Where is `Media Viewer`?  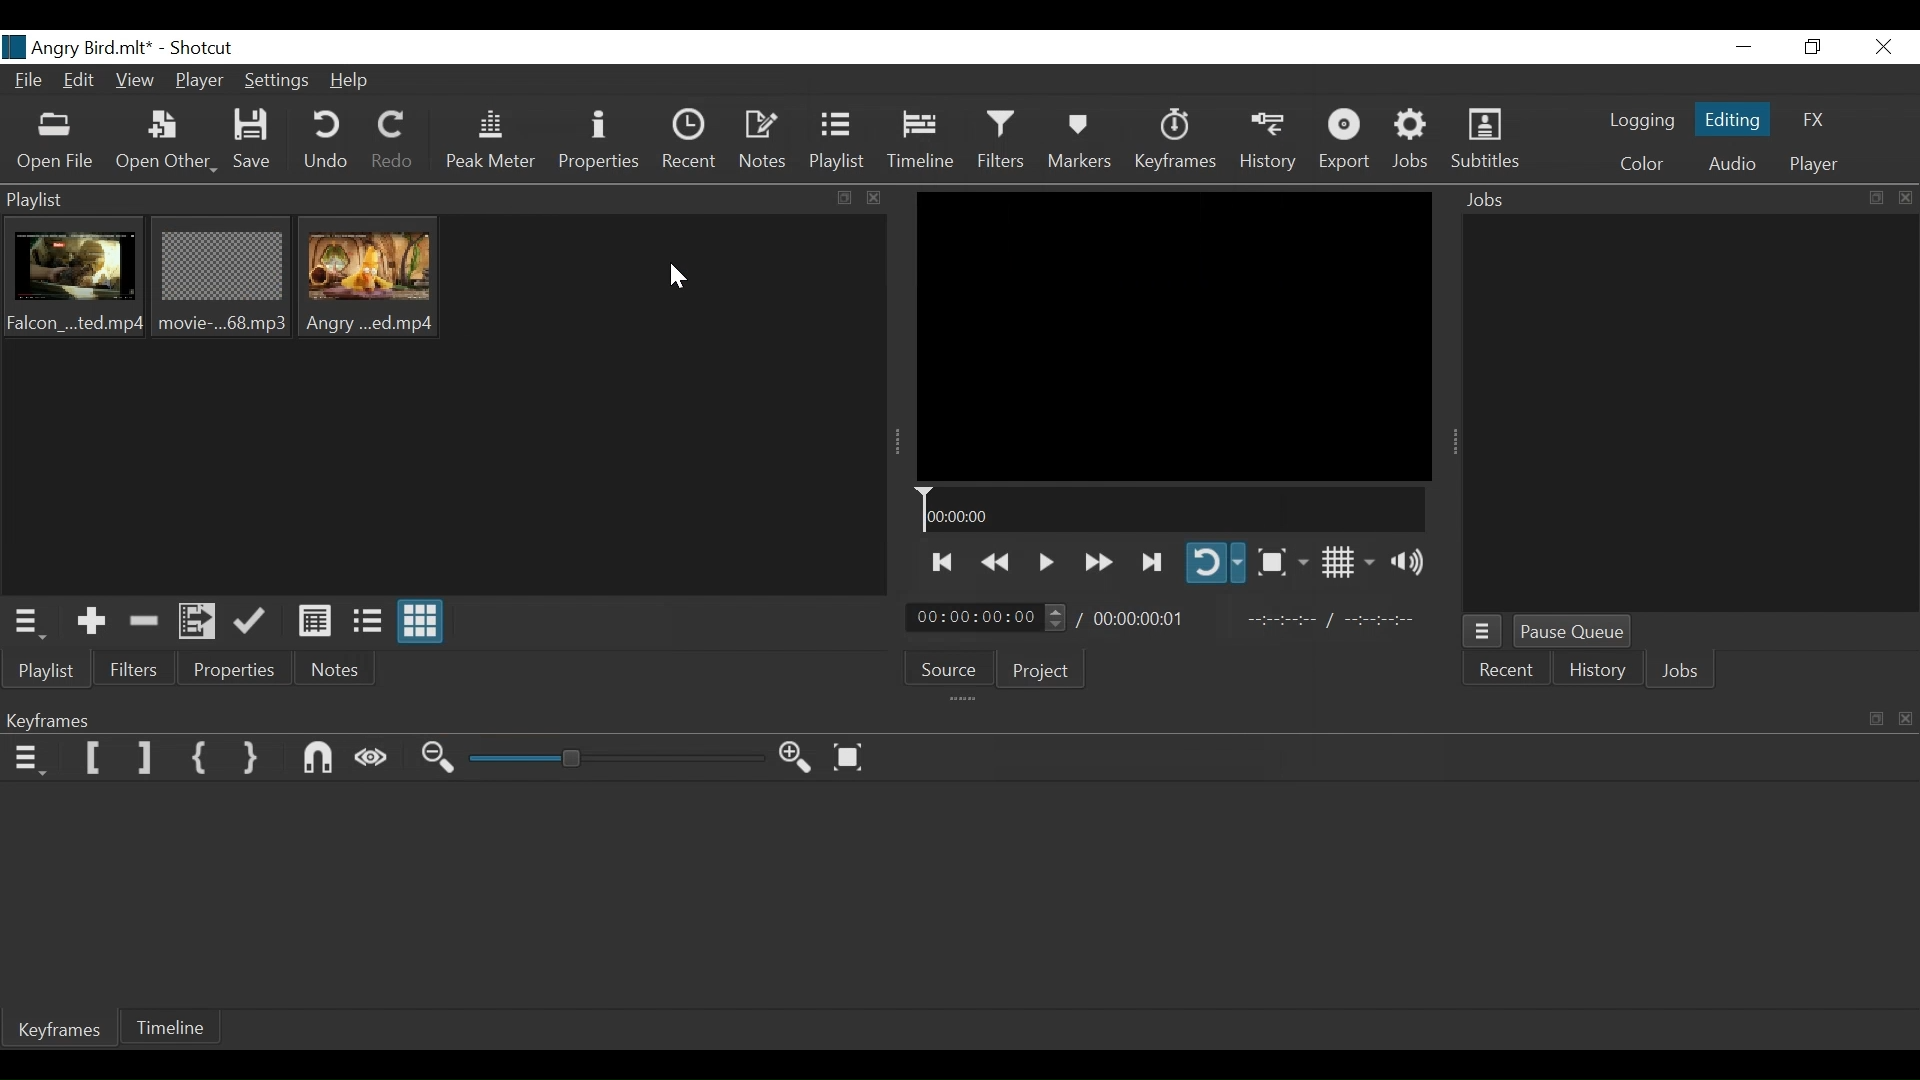
Media Viewer is located at coordinates (1174, 335).